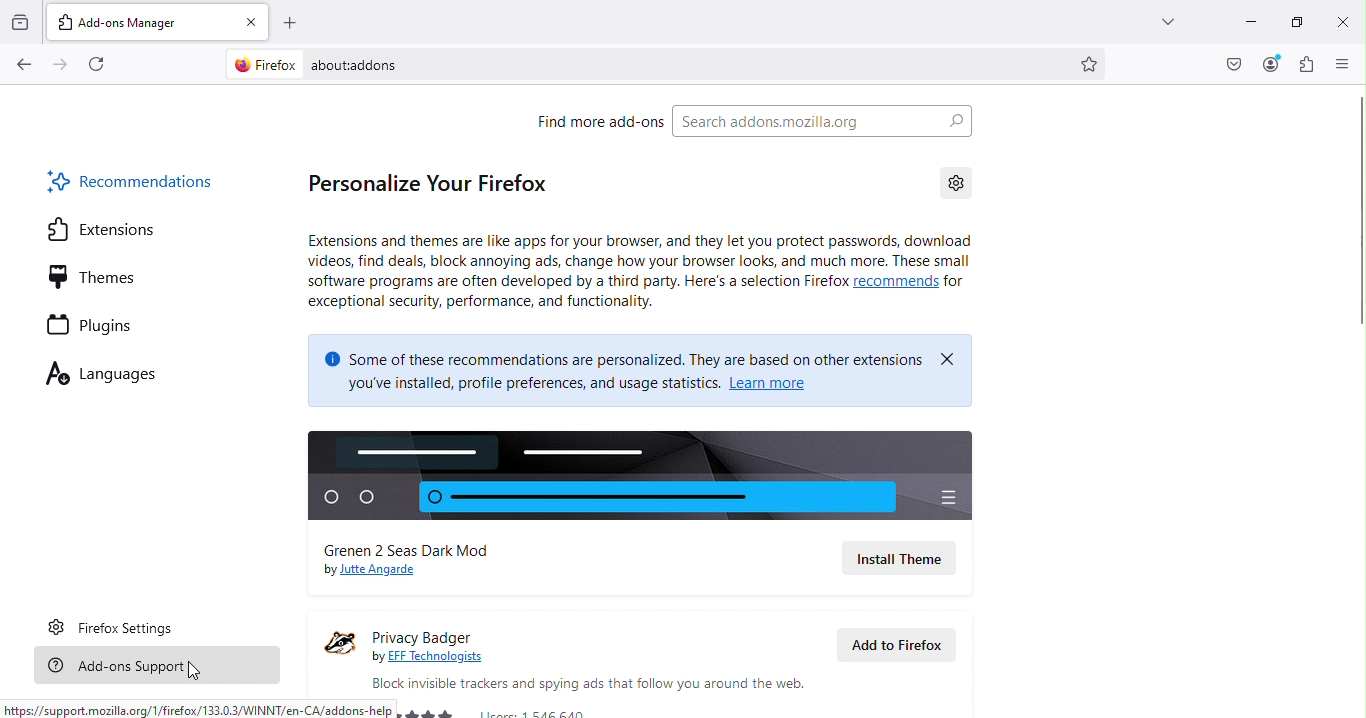  Describe the element at coordinates (585, 683) in the screenshot. I see `Block invisible trackers and spying ads that follow you around the web` at that location.